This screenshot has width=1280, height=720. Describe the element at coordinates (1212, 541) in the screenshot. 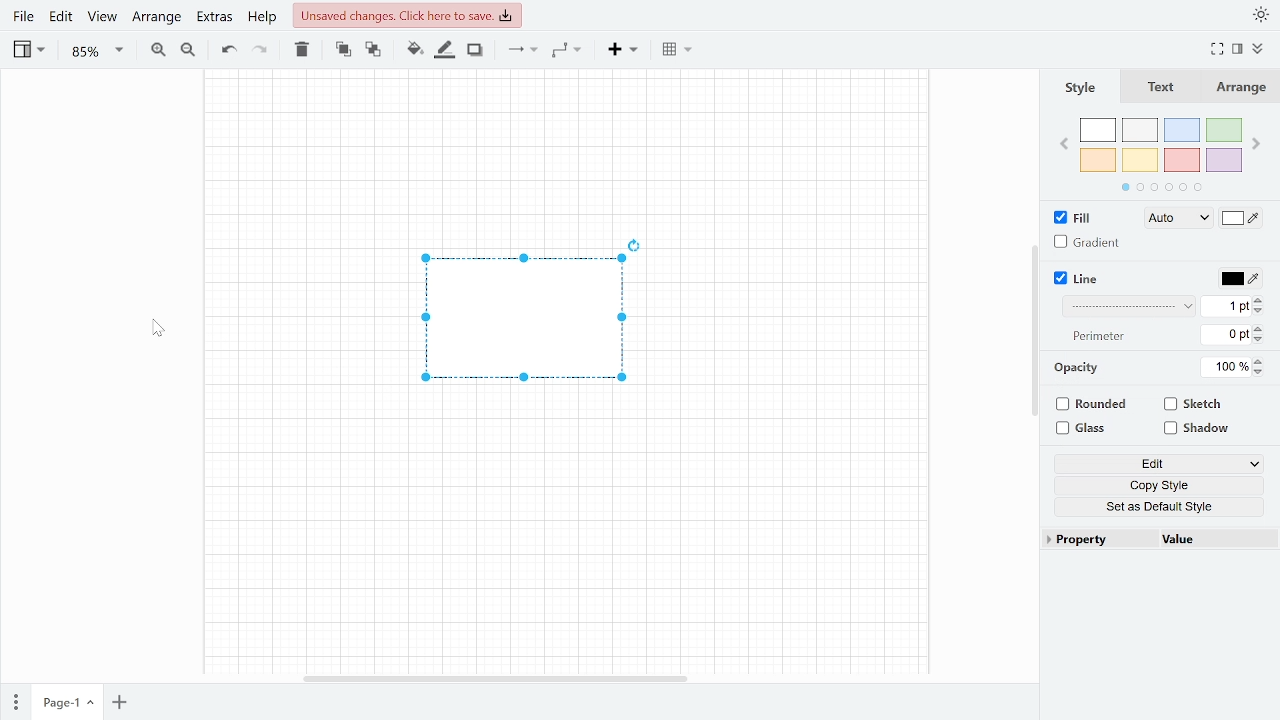

I see `Value` at that location.